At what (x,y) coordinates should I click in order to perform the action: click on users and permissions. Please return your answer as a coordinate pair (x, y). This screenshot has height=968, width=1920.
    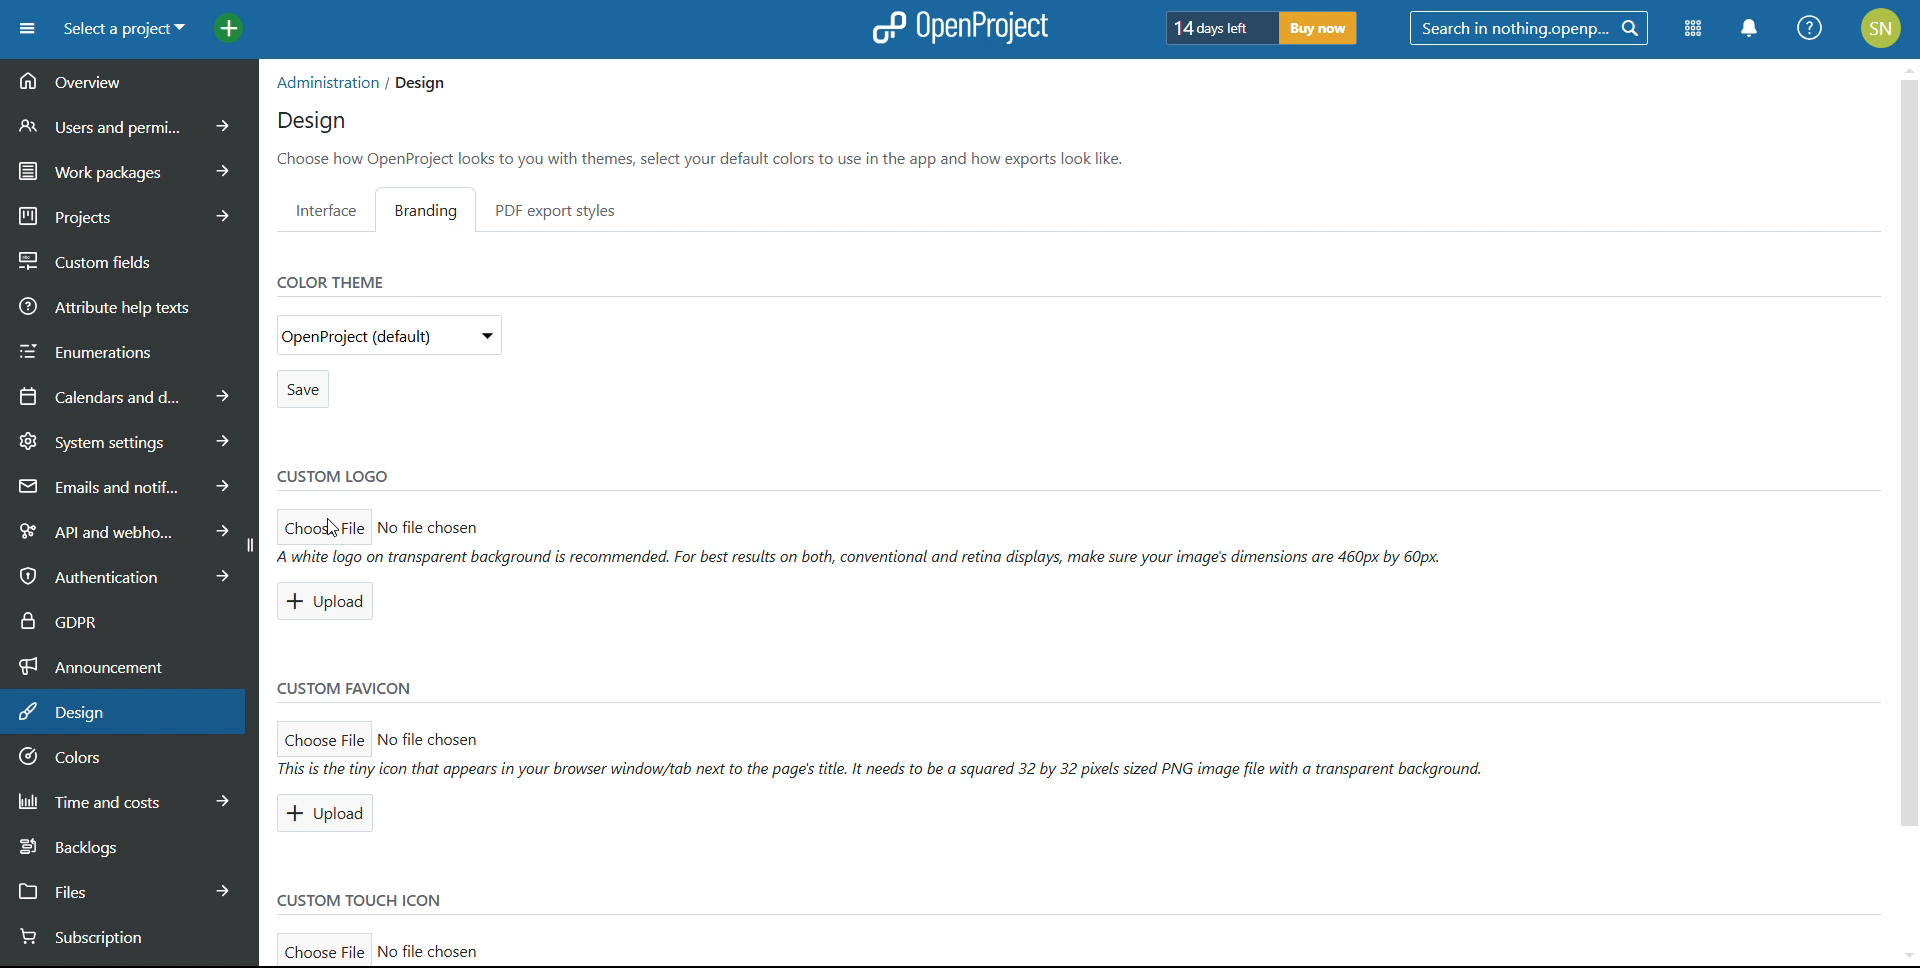
    Looking at the image, I should click on (131, 125).